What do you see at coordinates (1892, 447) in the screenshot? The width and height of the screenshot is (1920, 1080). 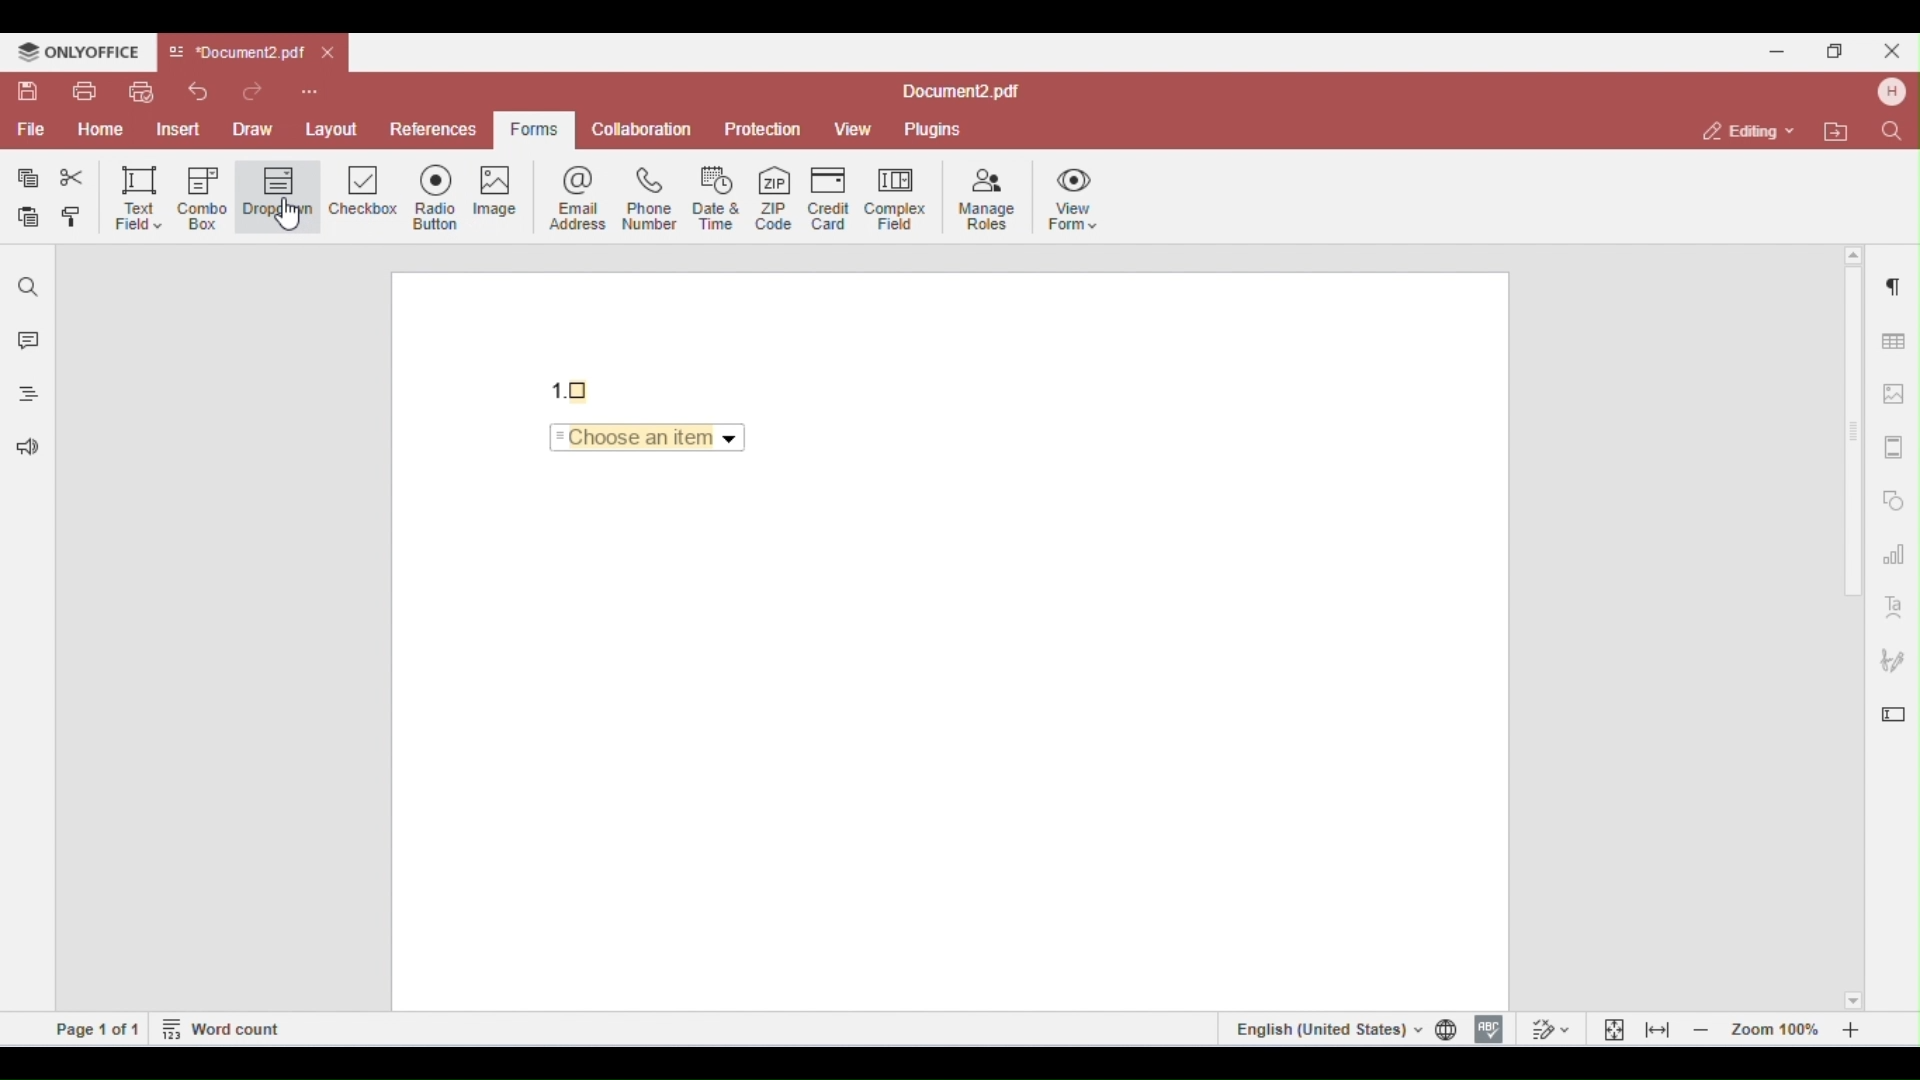 I see `header and footer settings` at bounding box center [1892, 447].